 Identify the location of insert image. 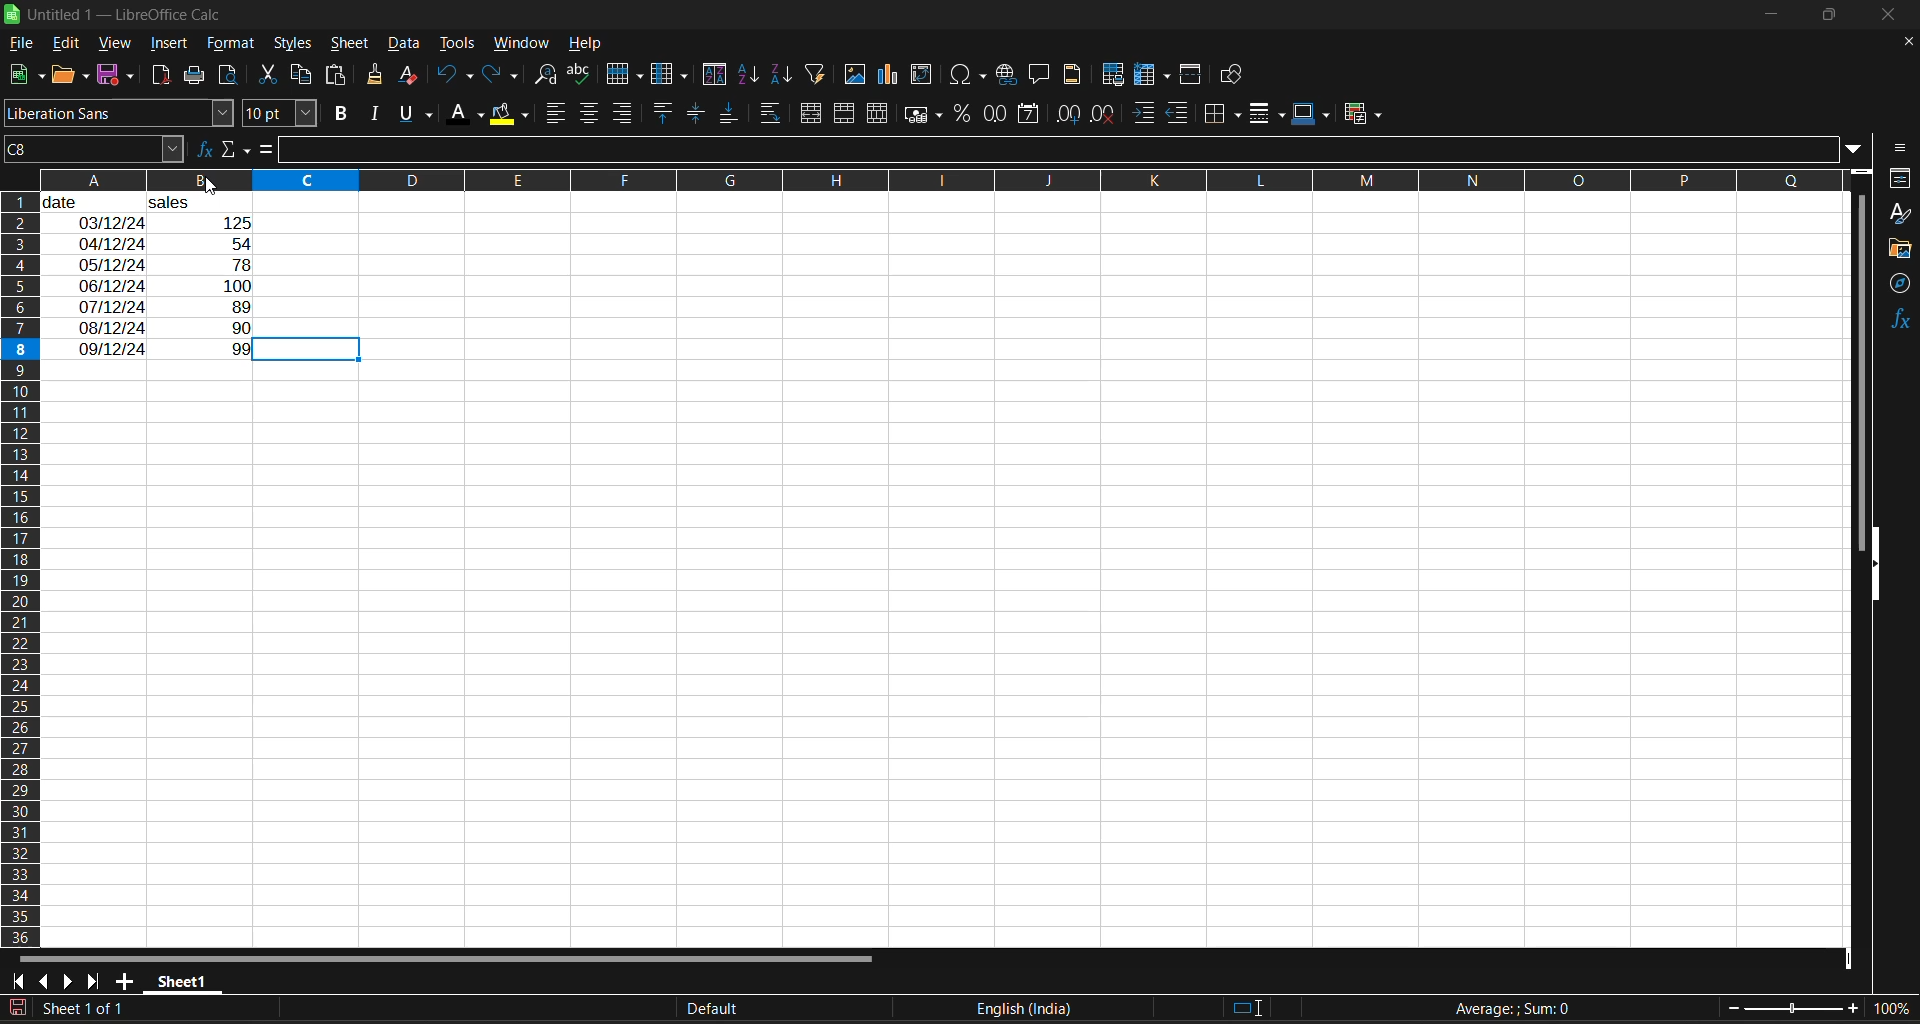
(858, 75).